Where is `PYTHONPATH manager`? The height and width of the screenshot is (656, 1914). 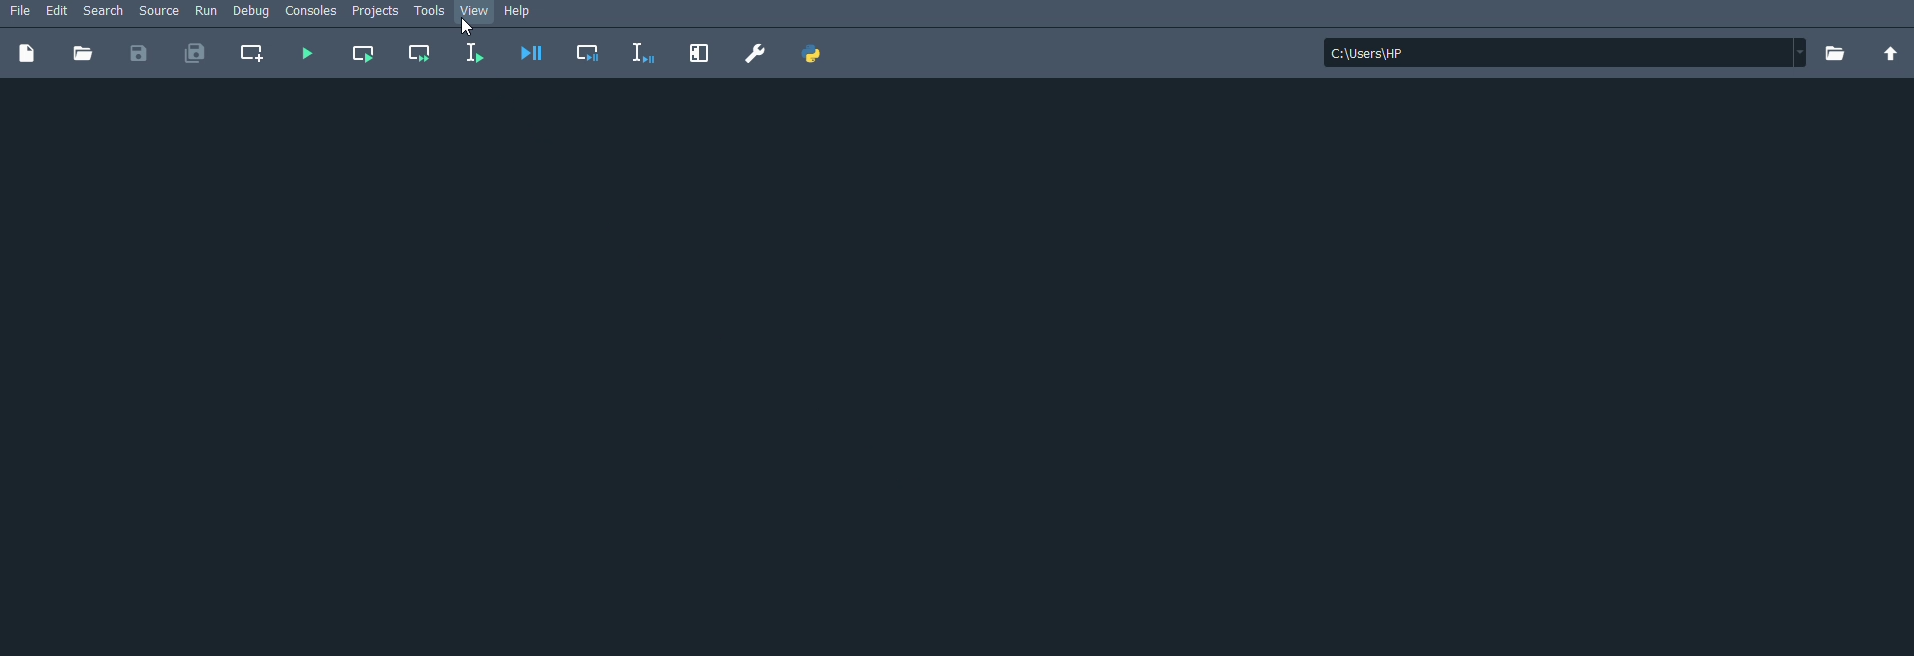
PYTHONPATH manager is located at coordinates (813, 53).